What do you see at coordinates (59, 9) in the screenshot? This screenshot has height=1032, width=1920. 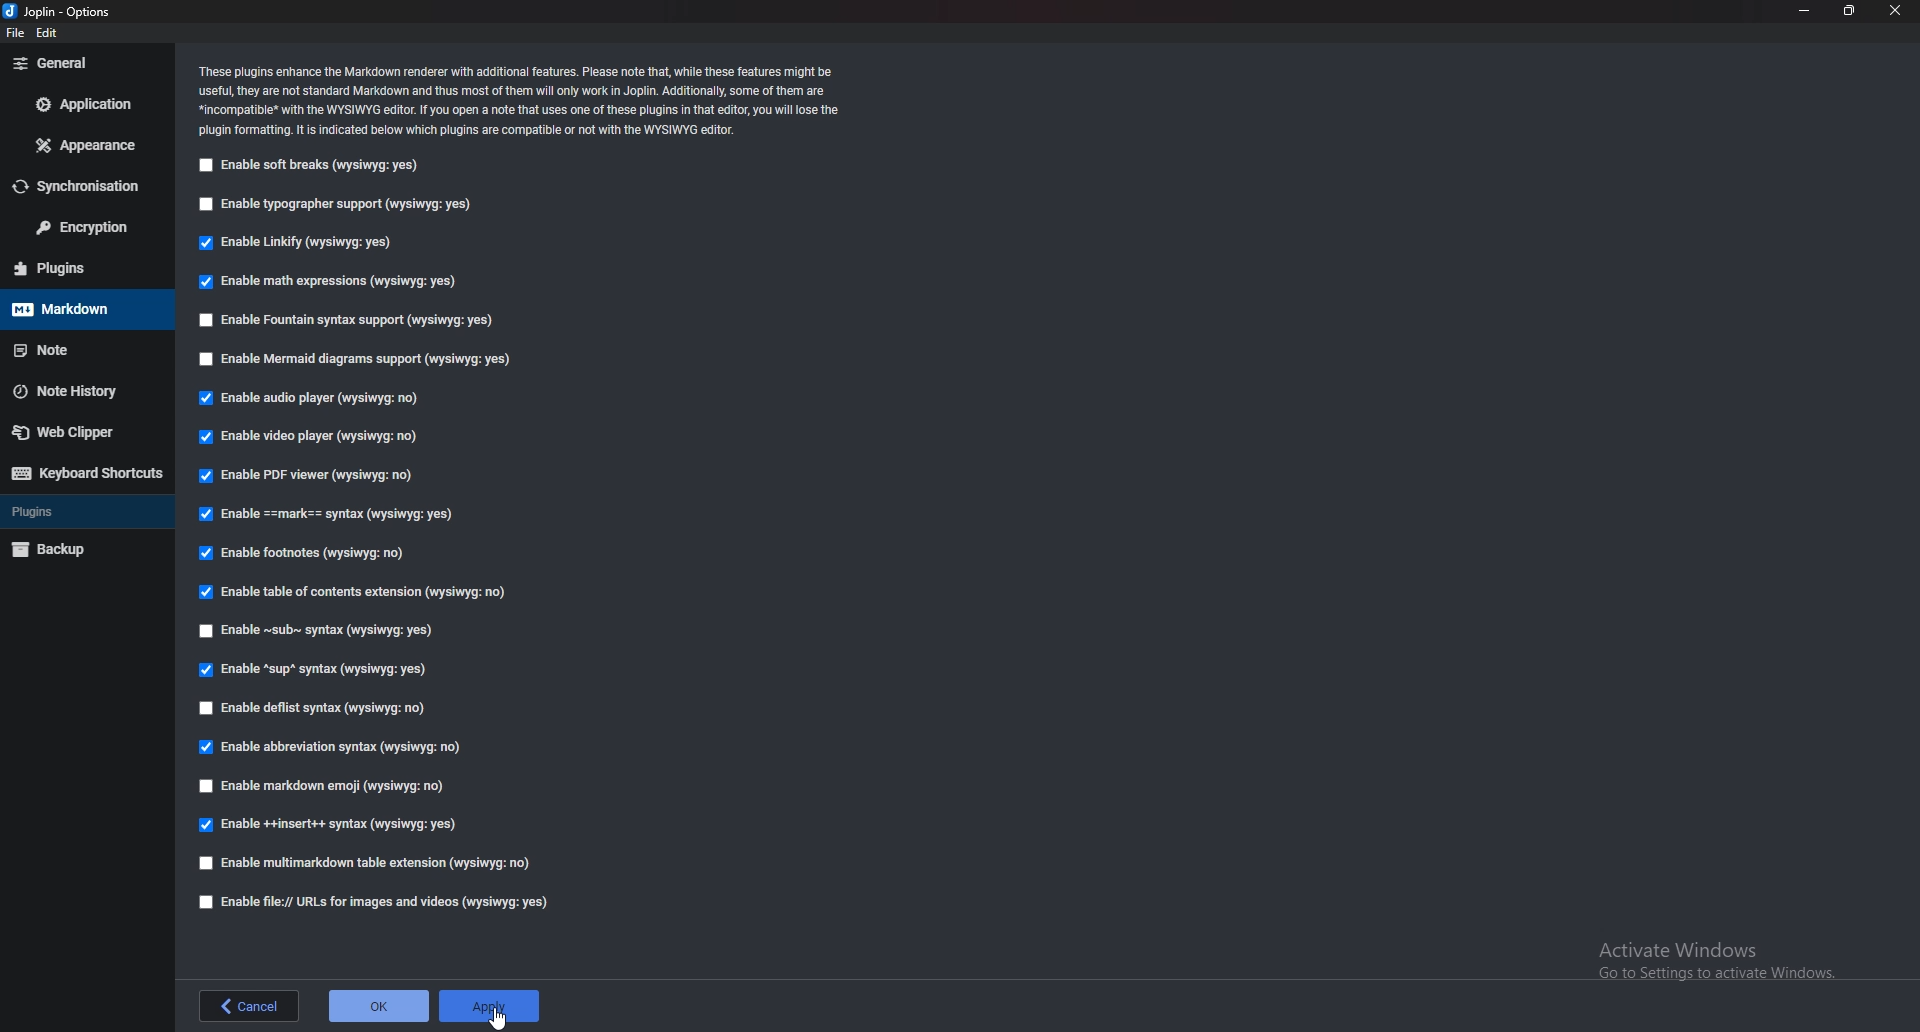 I see `options` at bounding box center [59, 9].